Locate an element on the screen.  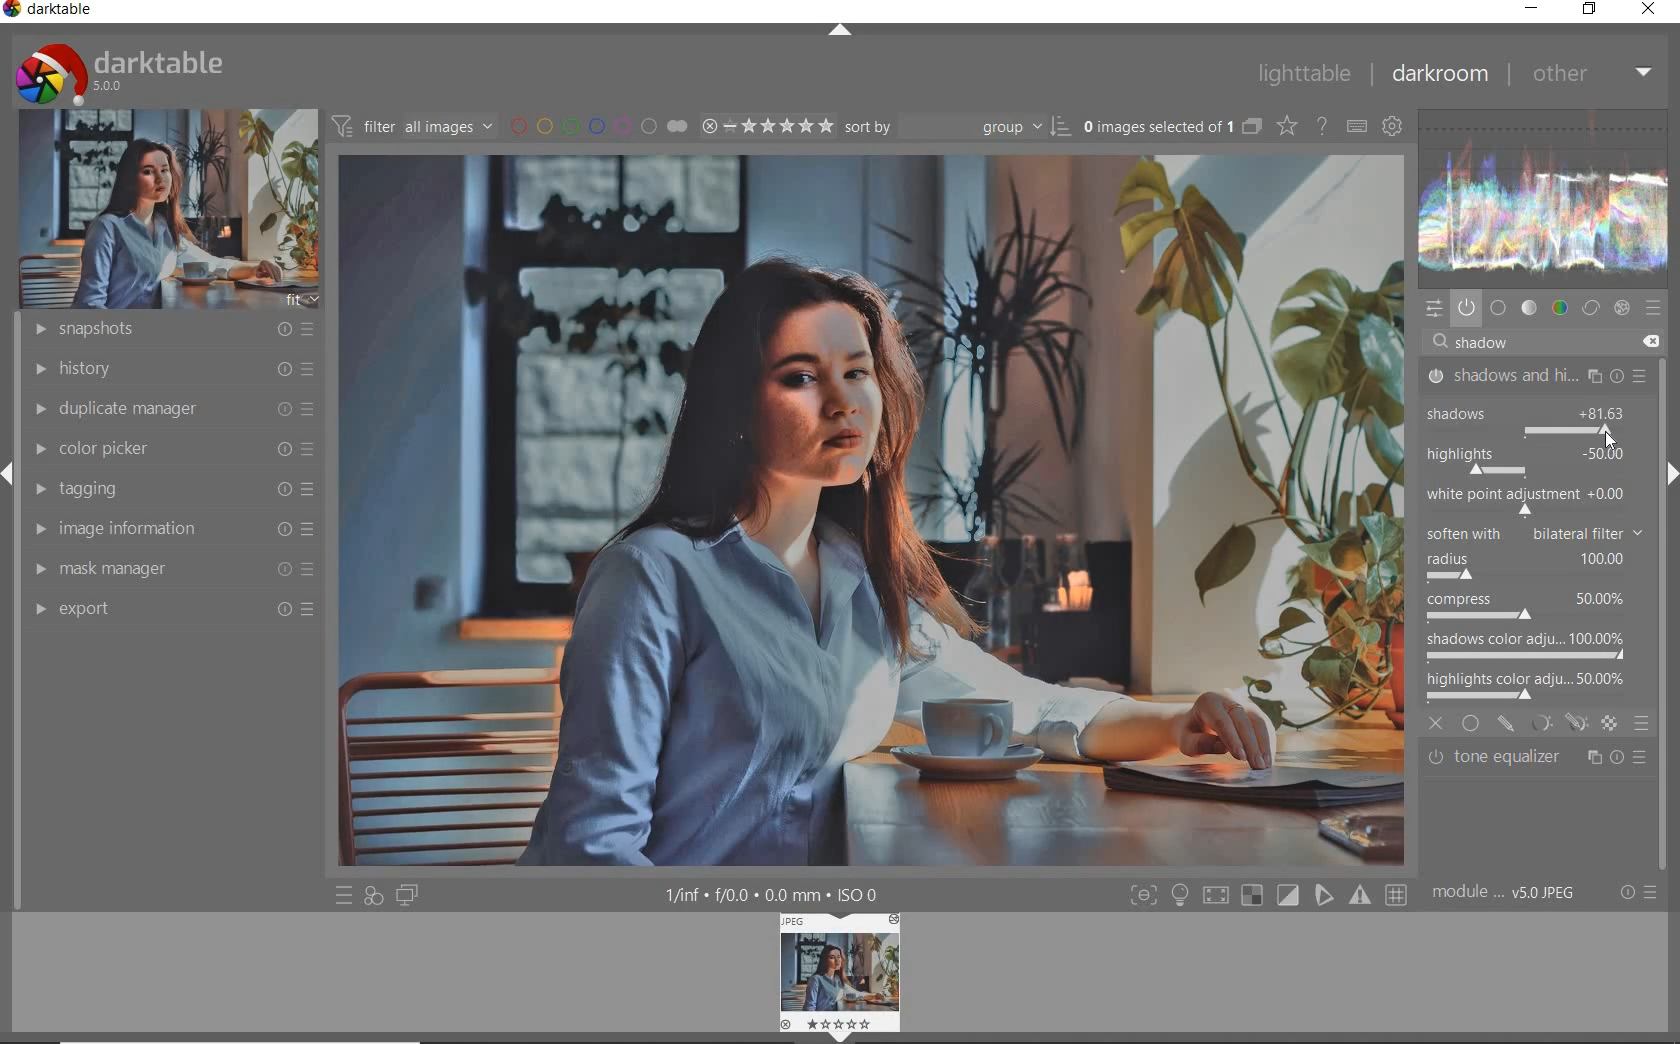
effect is located at coordinates (1624, 308).